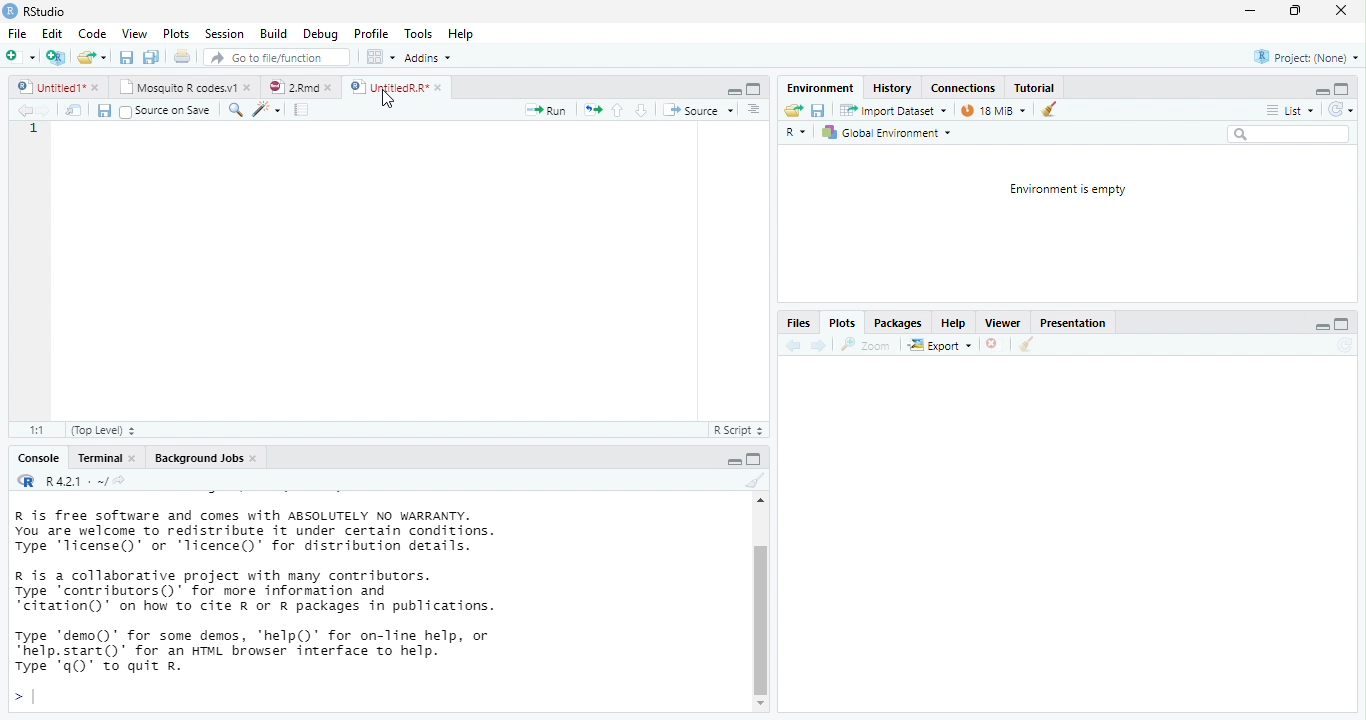  Describe the element at coordinates (233, 110) in the screenshot. I see `search` at that location.